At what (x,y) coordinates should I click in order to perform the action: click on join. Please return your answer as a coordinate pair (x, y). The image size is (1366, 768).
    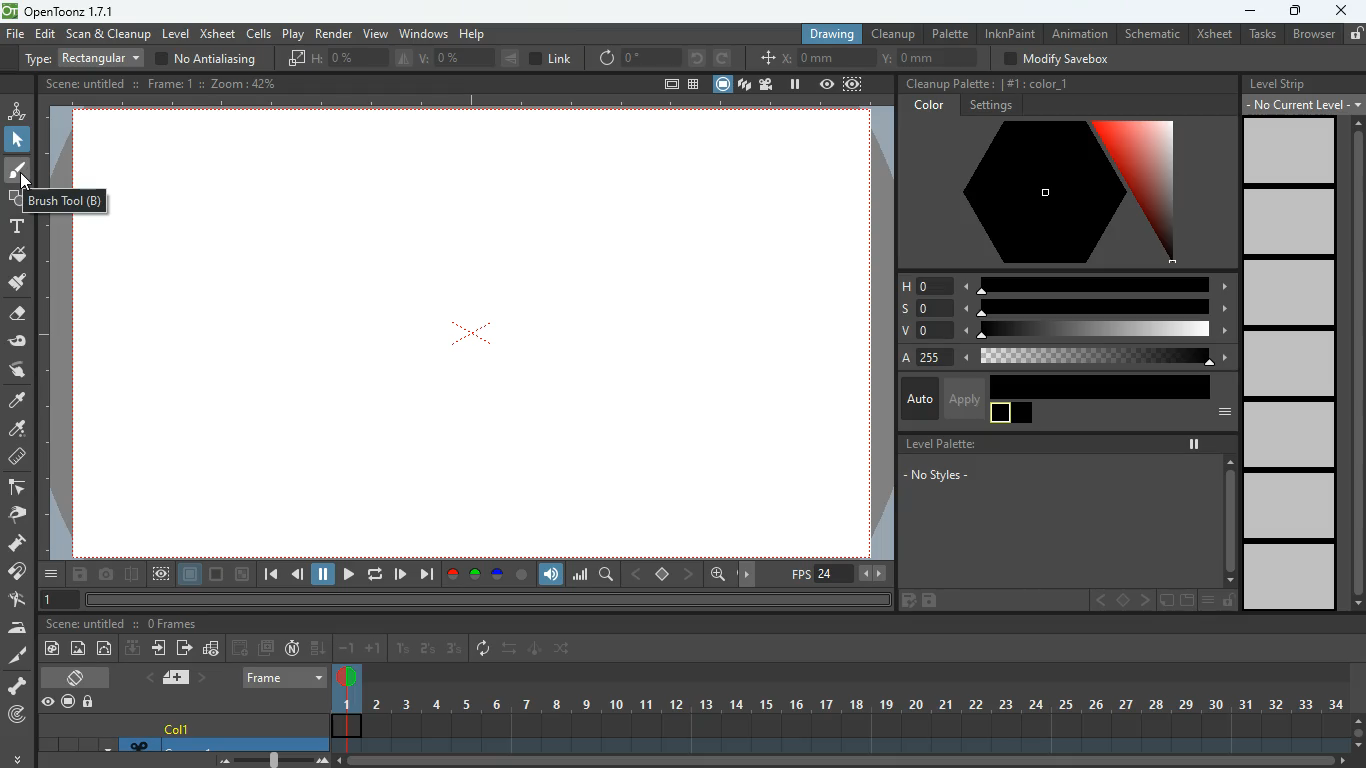
    Looking at the image, I should click on (18, 574).